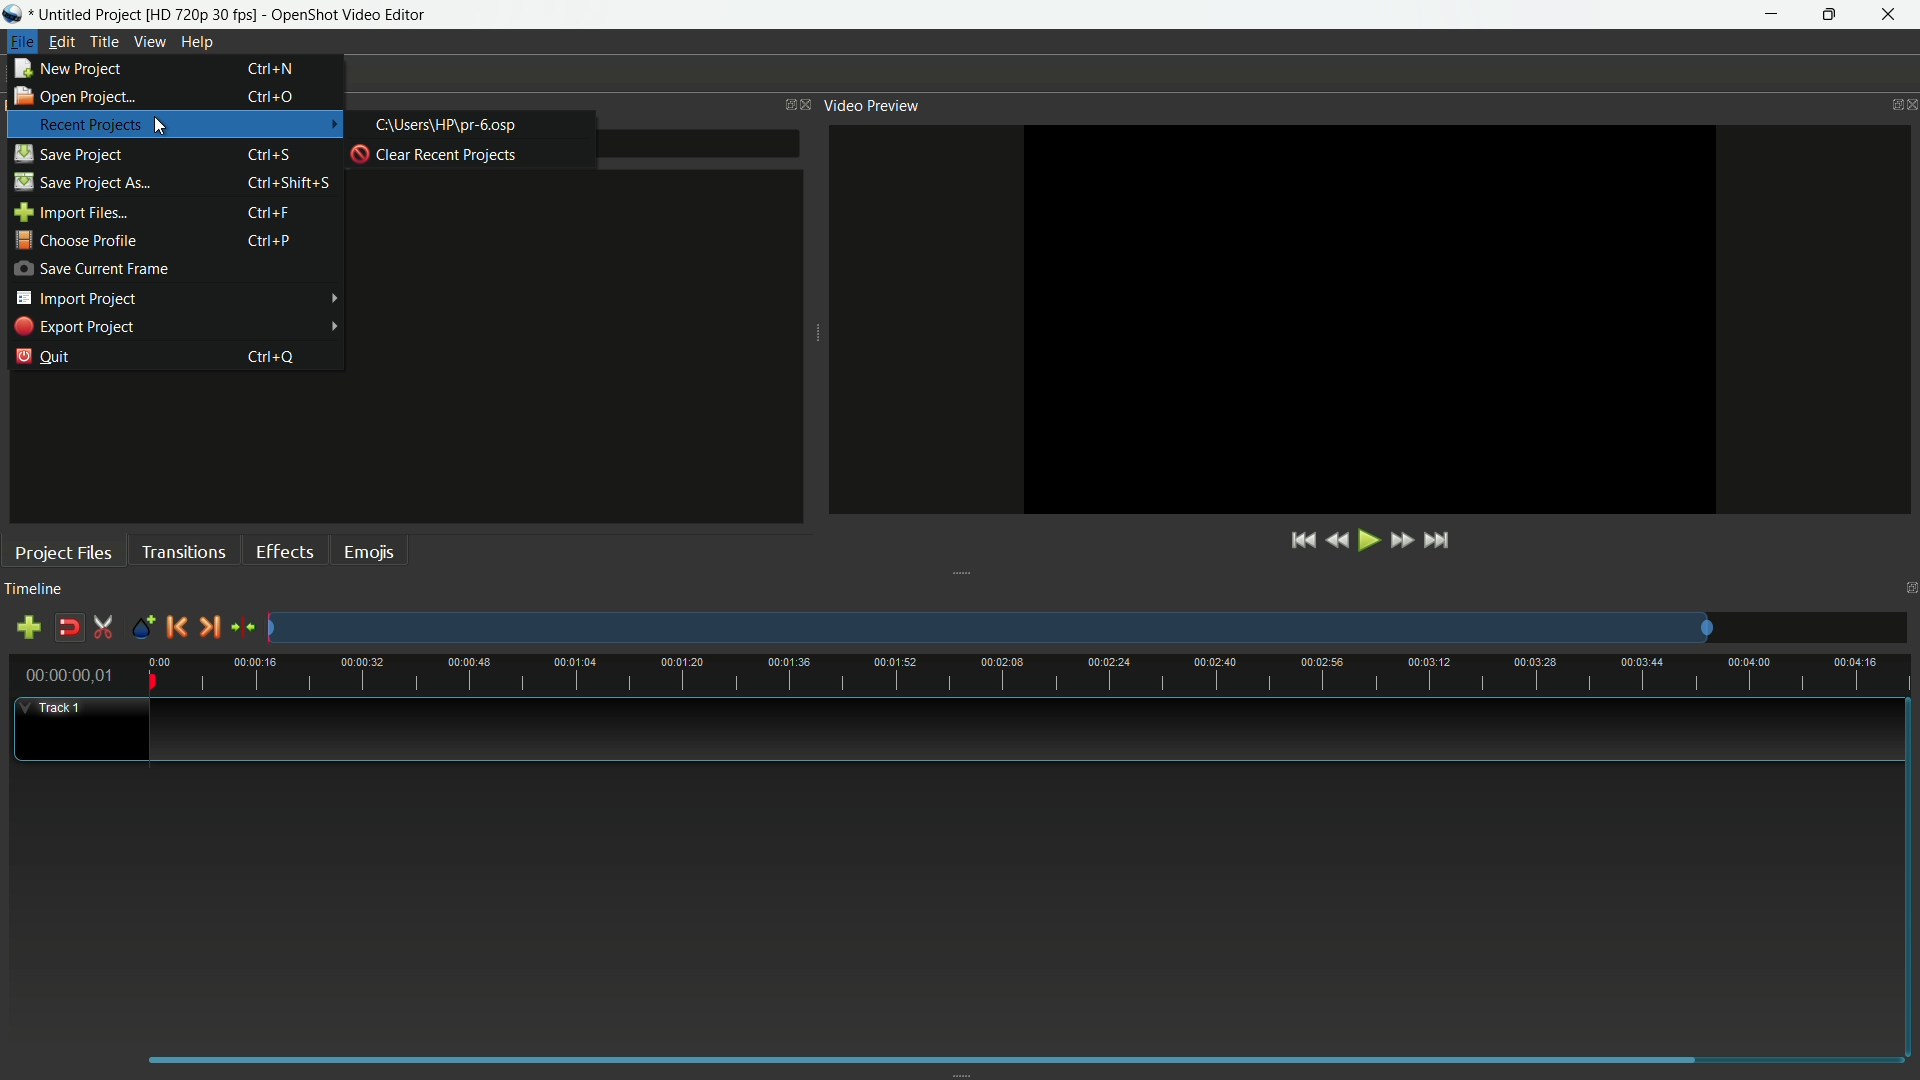 The image size is (1920, 1080). I want to click on emojis, so click(373, 550).